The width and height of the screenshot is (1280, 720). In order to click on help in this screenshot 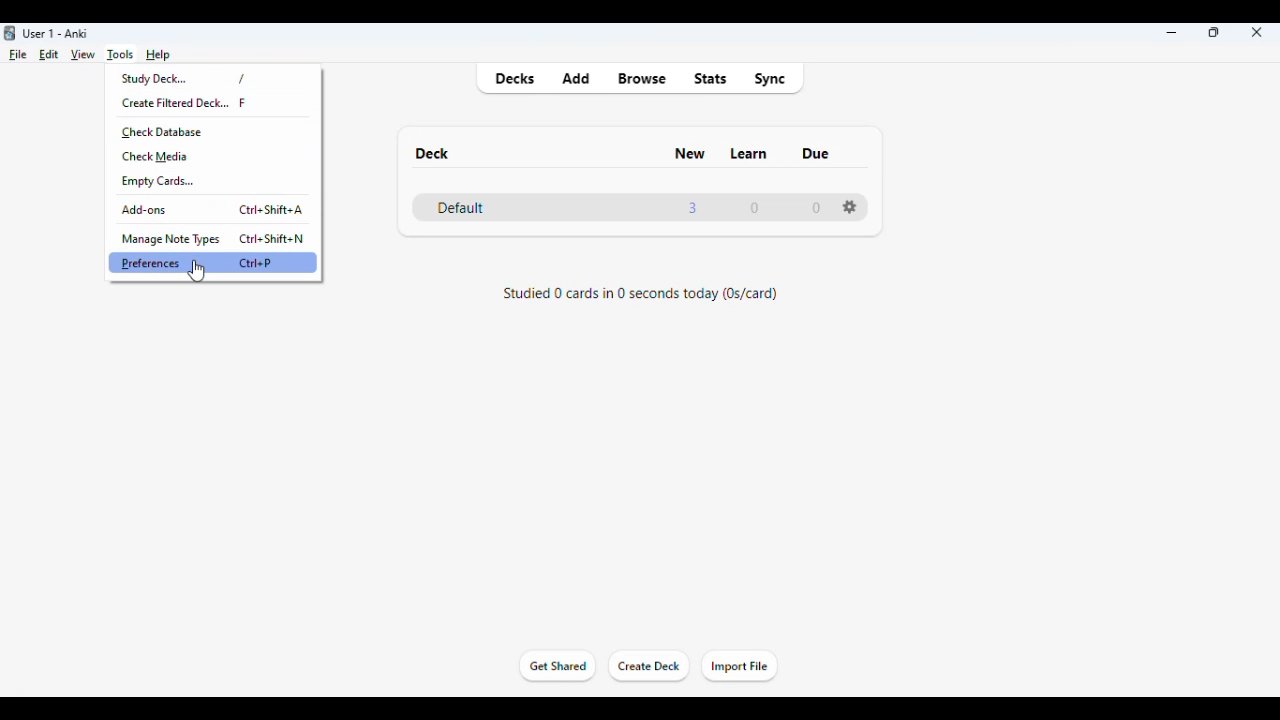, I will do `click(158, 53)`.